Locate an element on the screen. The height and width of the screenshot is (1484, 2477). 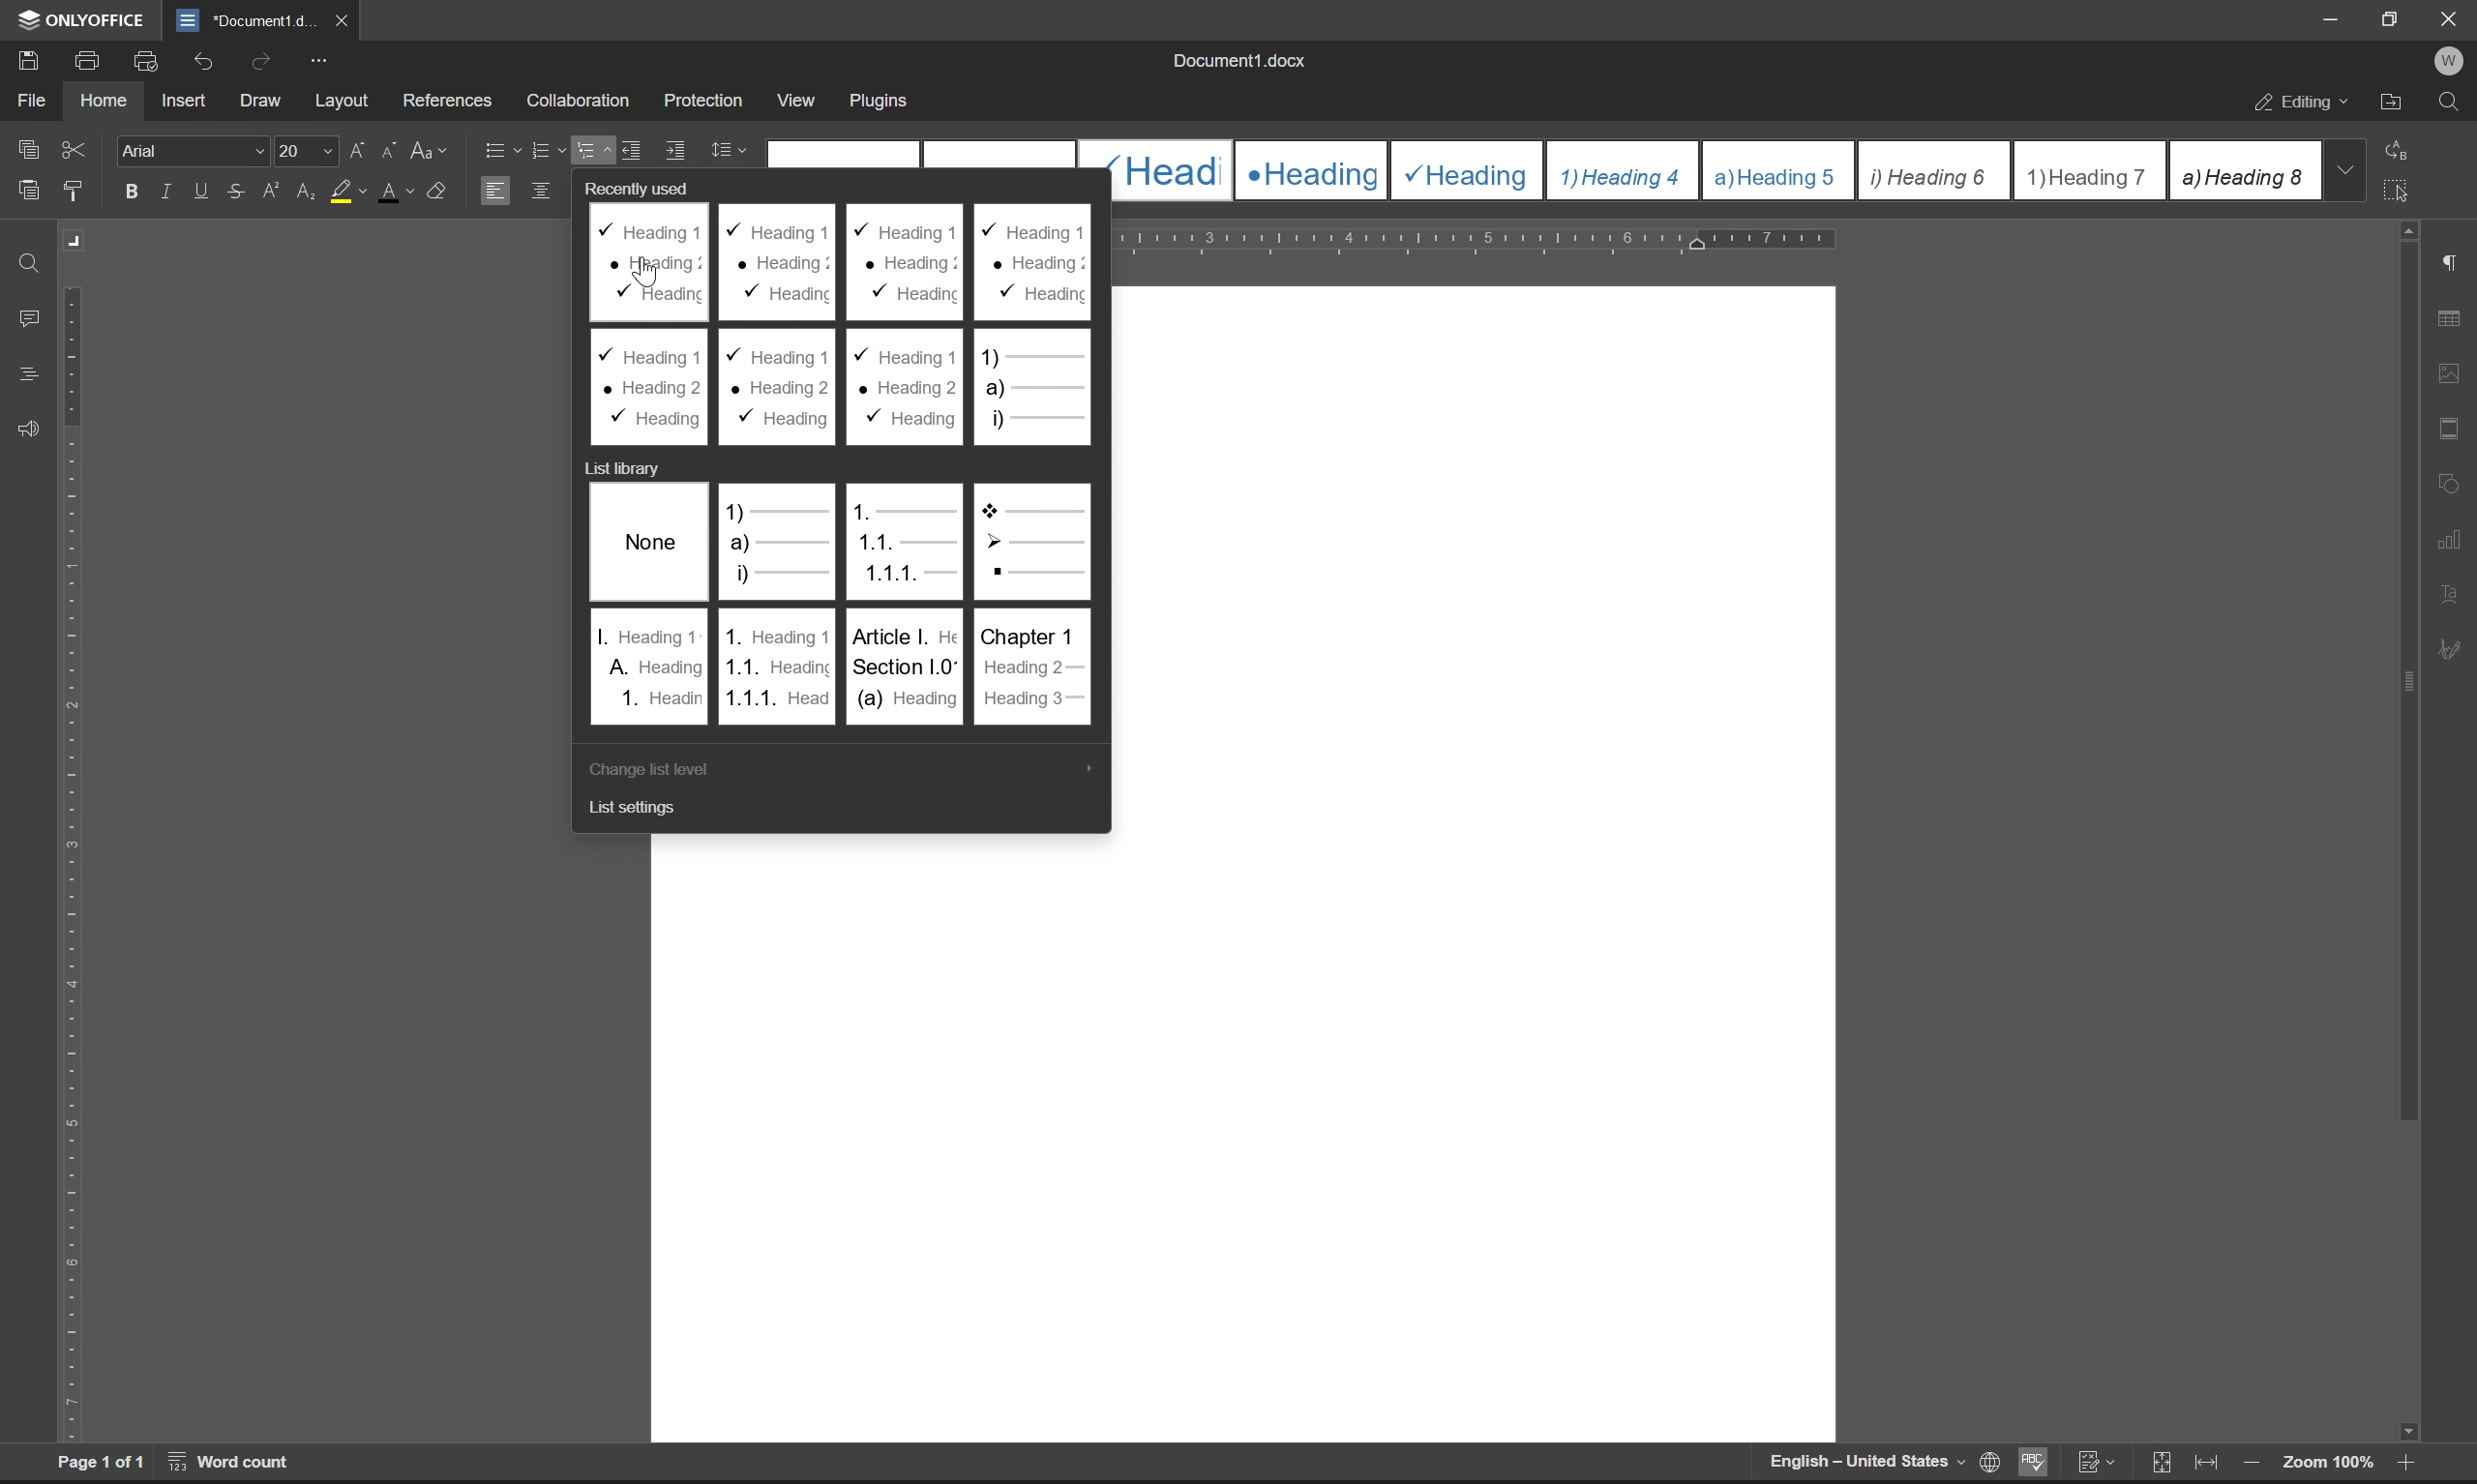
headings is located at coordinates (28, 375).